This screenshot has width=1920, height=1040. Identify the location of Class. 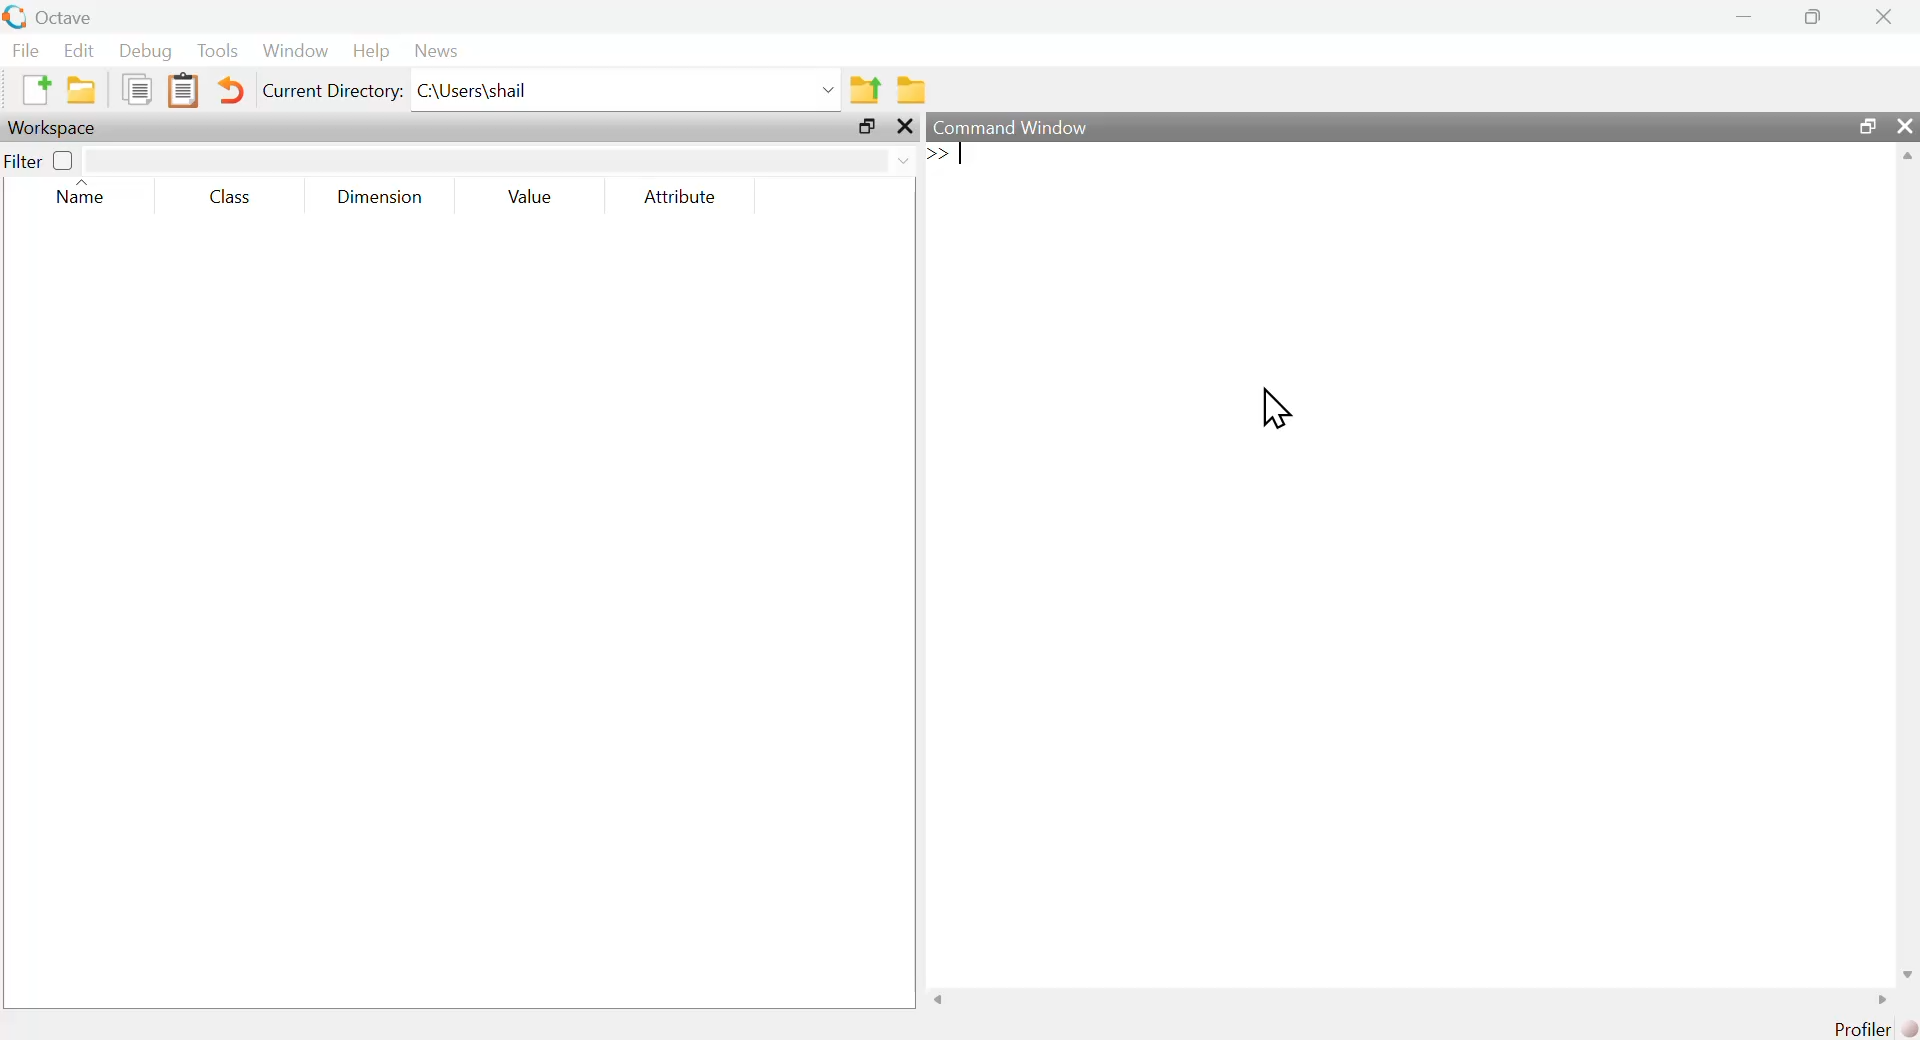
(236, 197).